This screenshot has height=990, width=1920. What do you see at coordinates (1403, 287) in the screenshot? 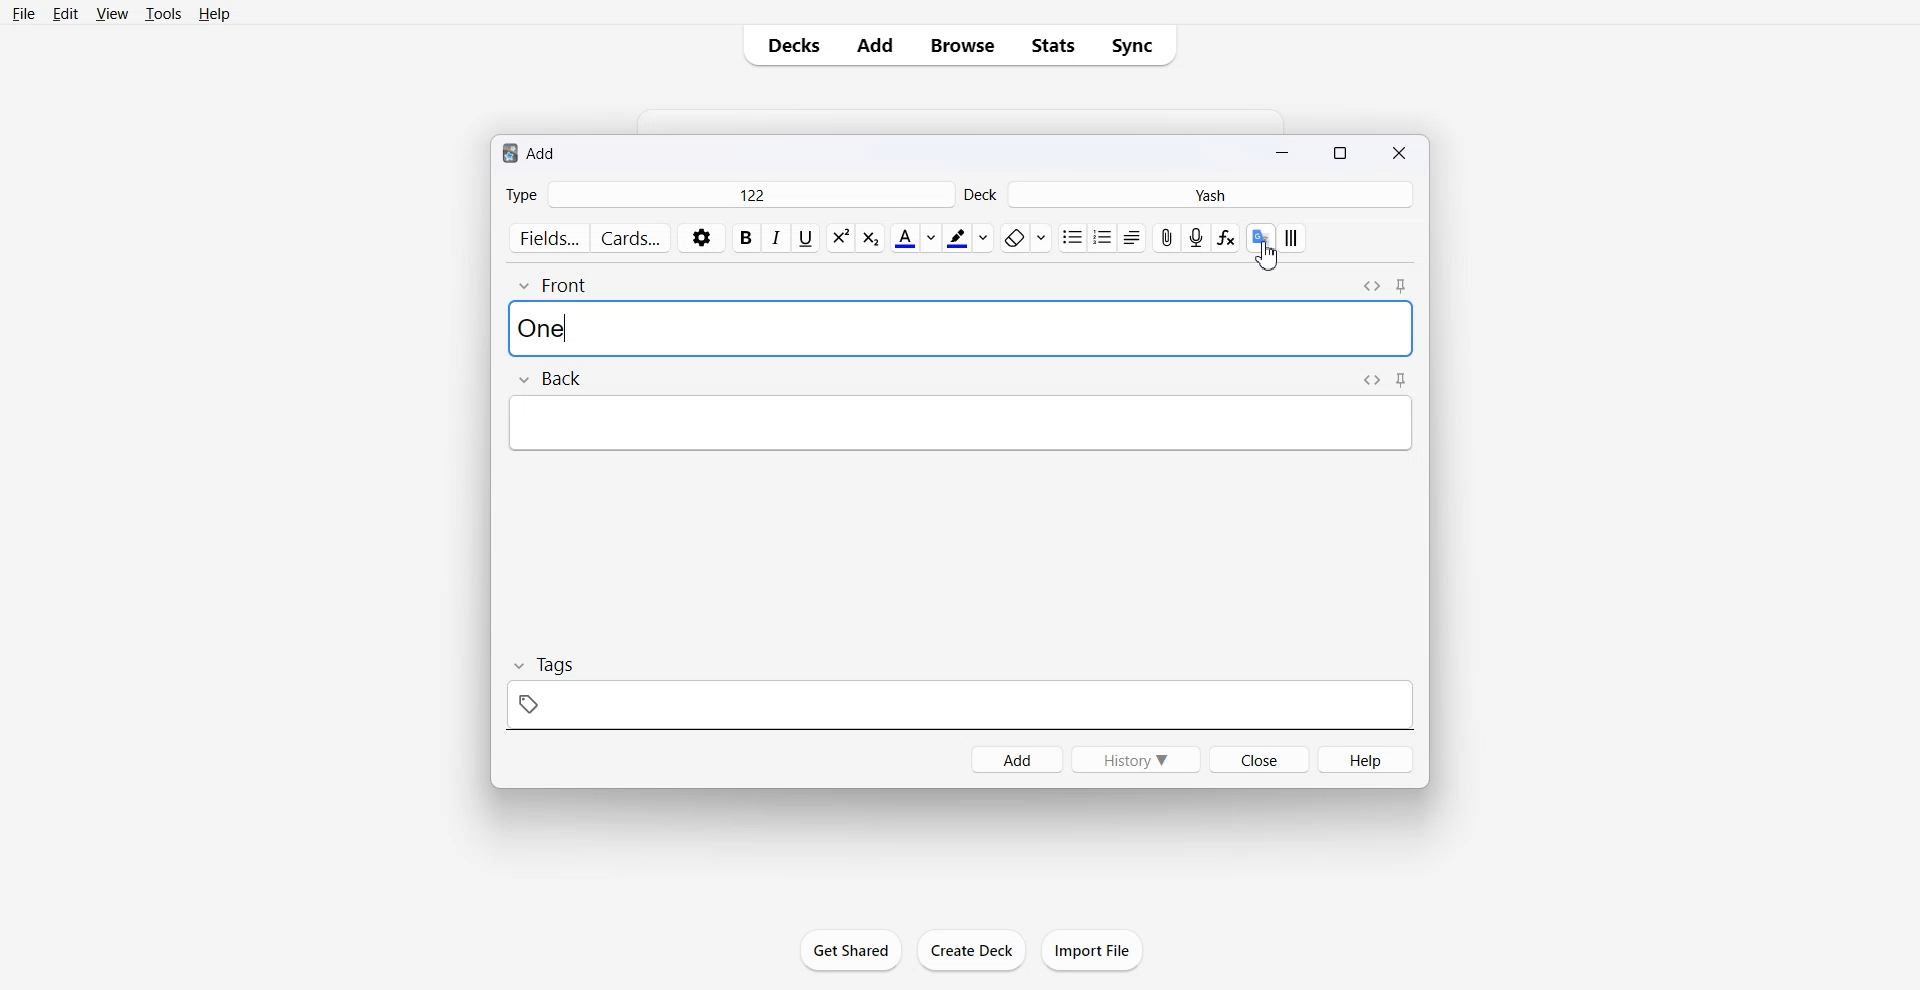
I see `Toggle sticky` at bounding box center [1403, 287].